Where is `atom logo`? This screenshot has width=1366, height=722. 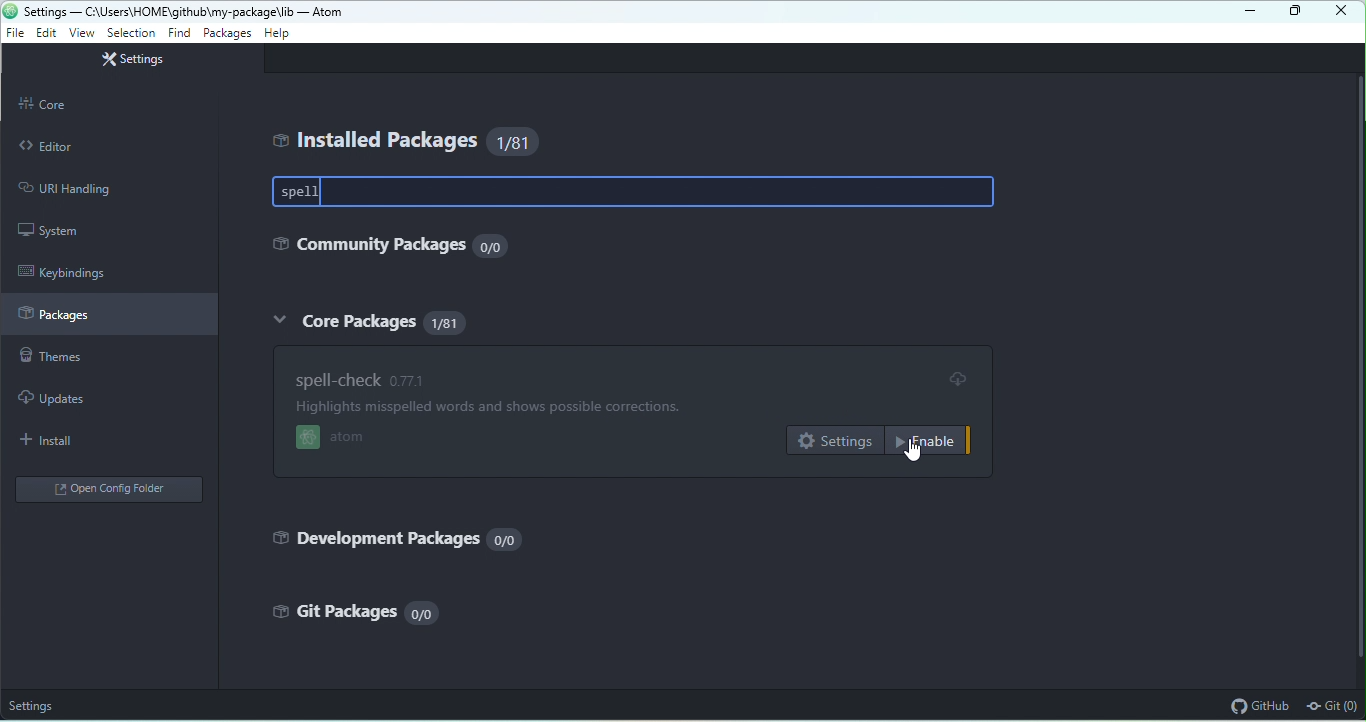 atom logo is located at coordinates (305, 439).